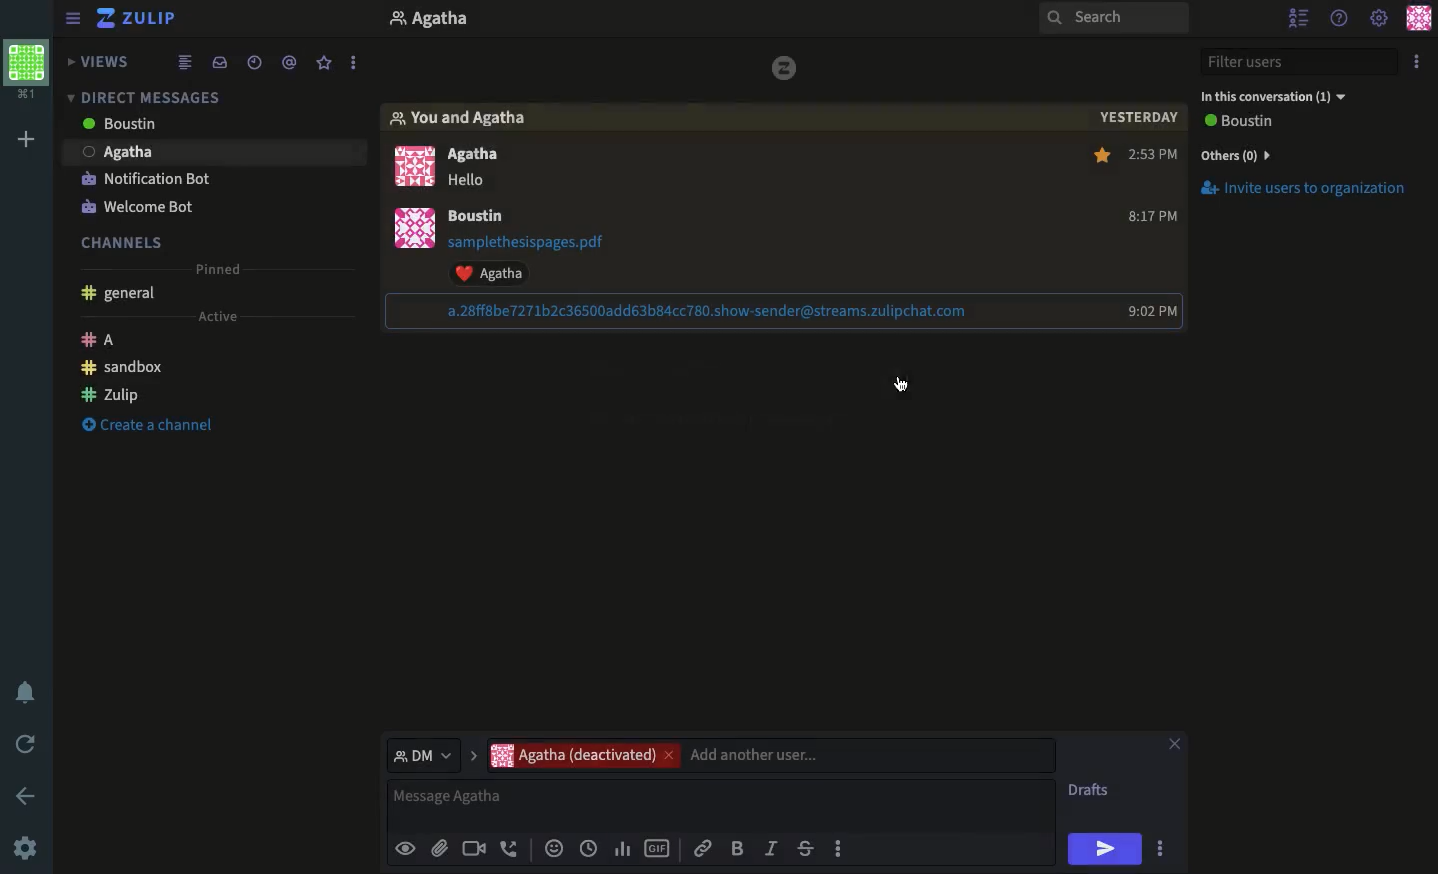  Describe the element at coordinates (420, 204) in the screenshot. I see `Profile` at that location.